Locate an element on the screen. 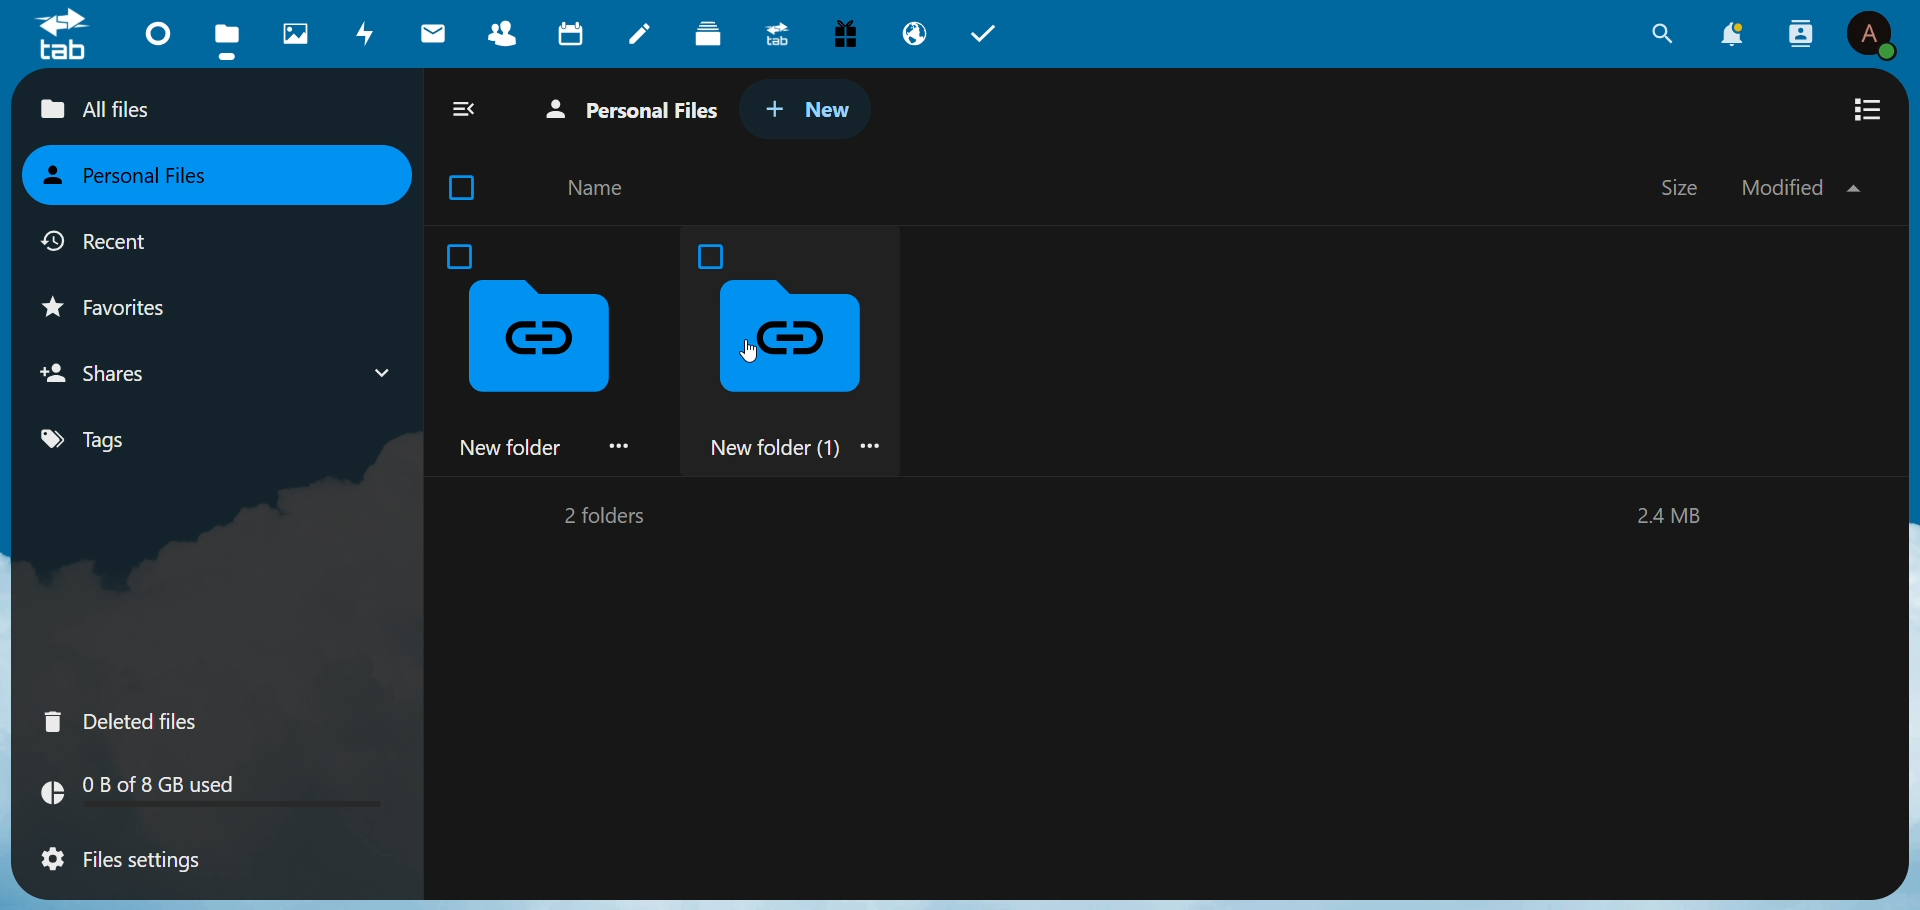 The image size is (1920, 910). file setting is located at coordinates (125, 862).